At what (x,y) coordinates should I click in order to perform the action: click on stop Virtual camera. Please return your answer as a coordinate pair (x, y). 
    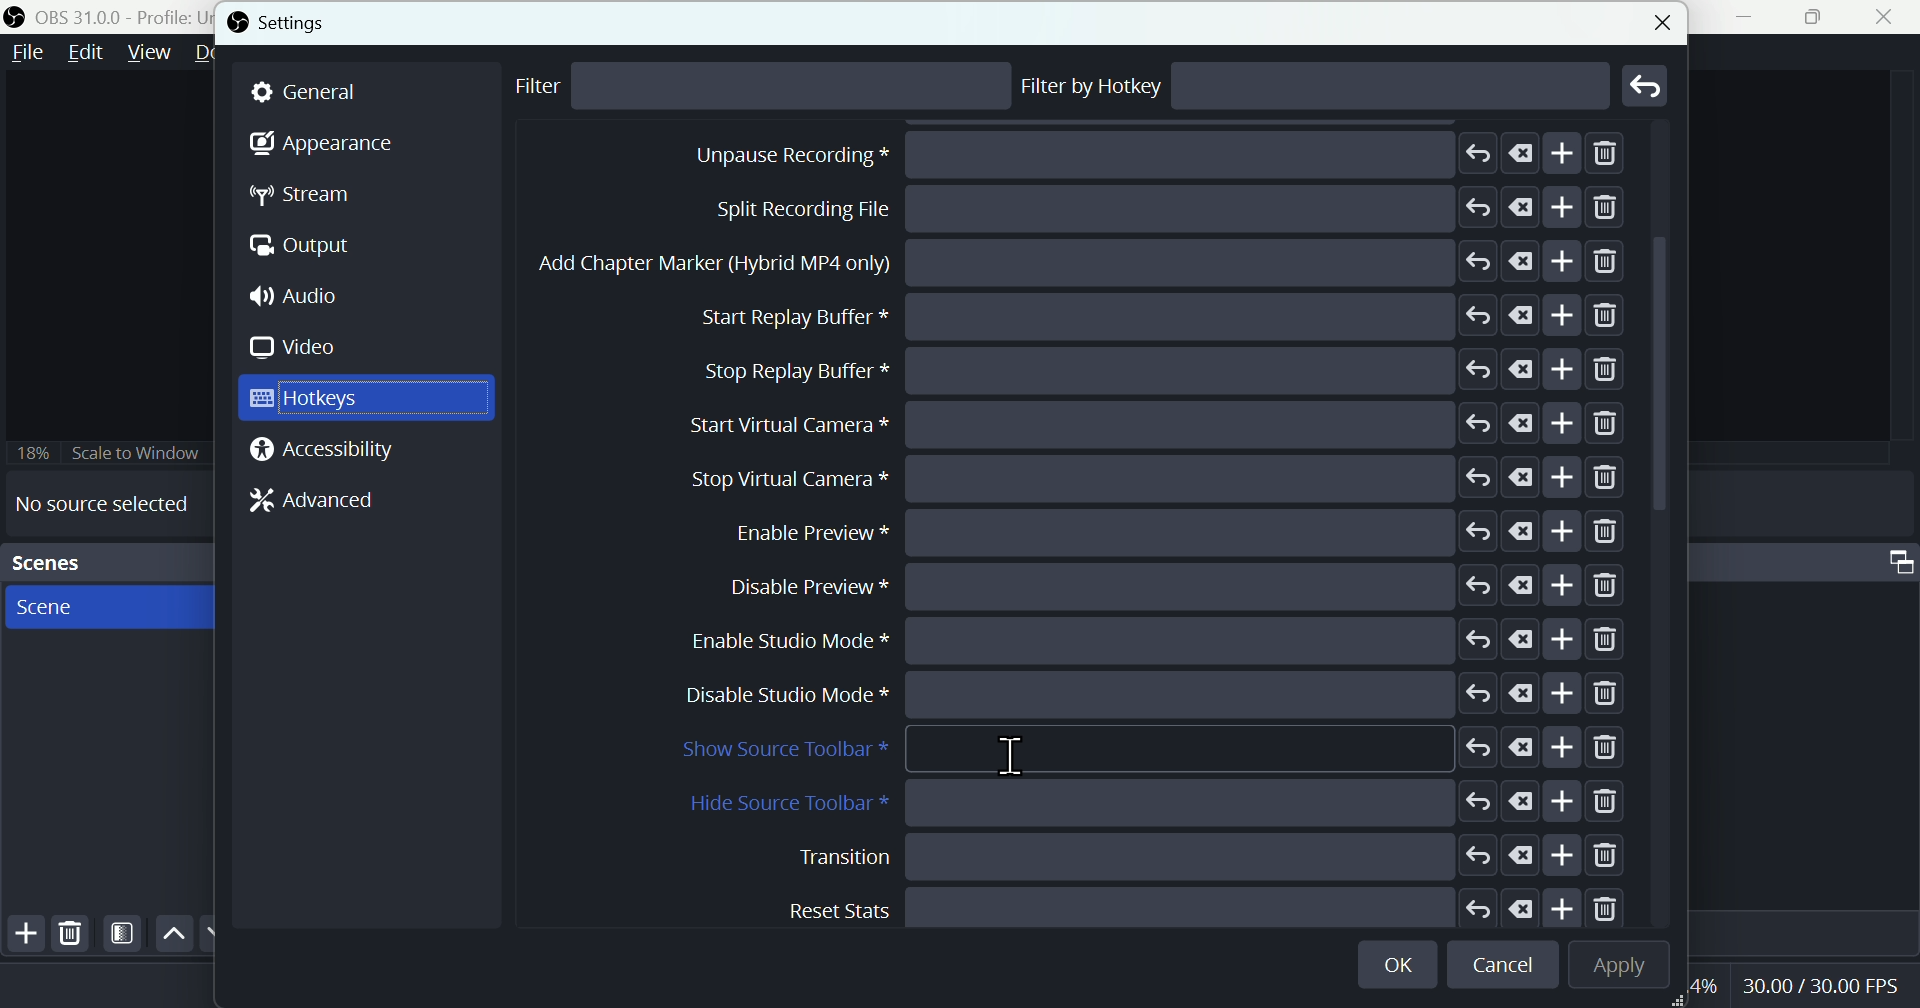
    Looking at the image, I should click on (1151, 695).